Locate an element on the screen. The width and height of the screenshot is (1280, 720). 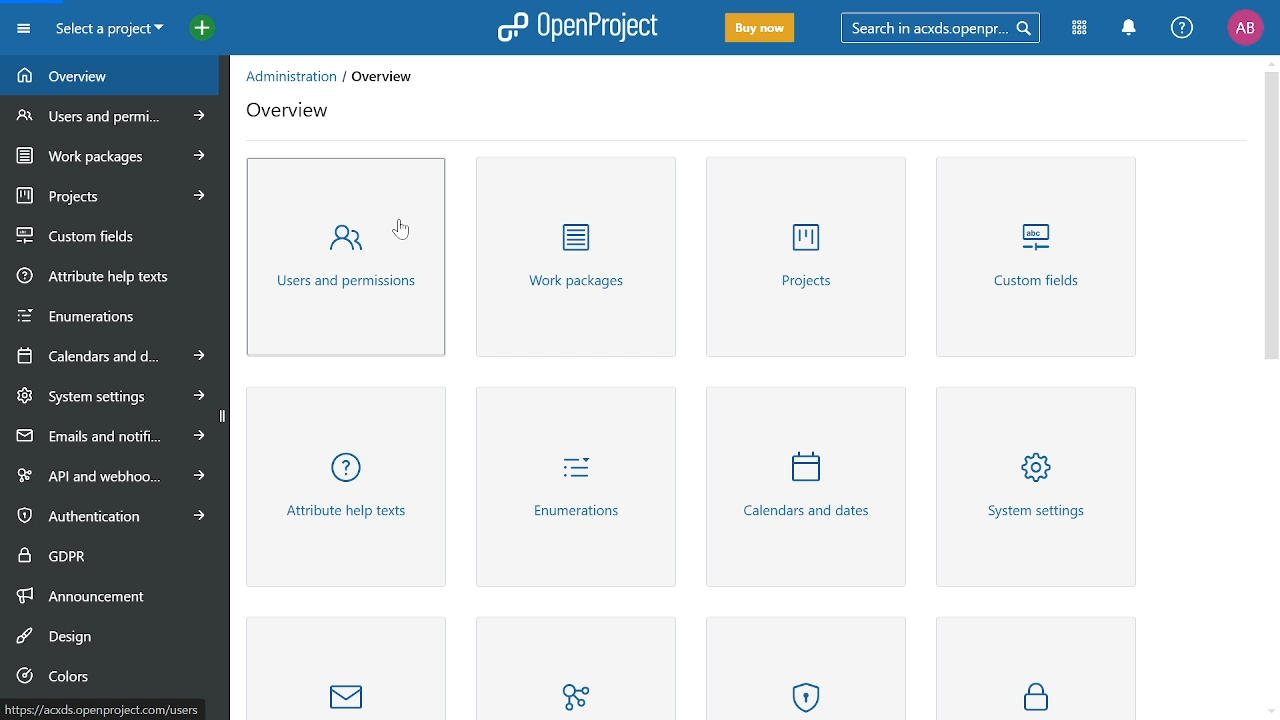
Authentication is located at coordinates (804, 665).